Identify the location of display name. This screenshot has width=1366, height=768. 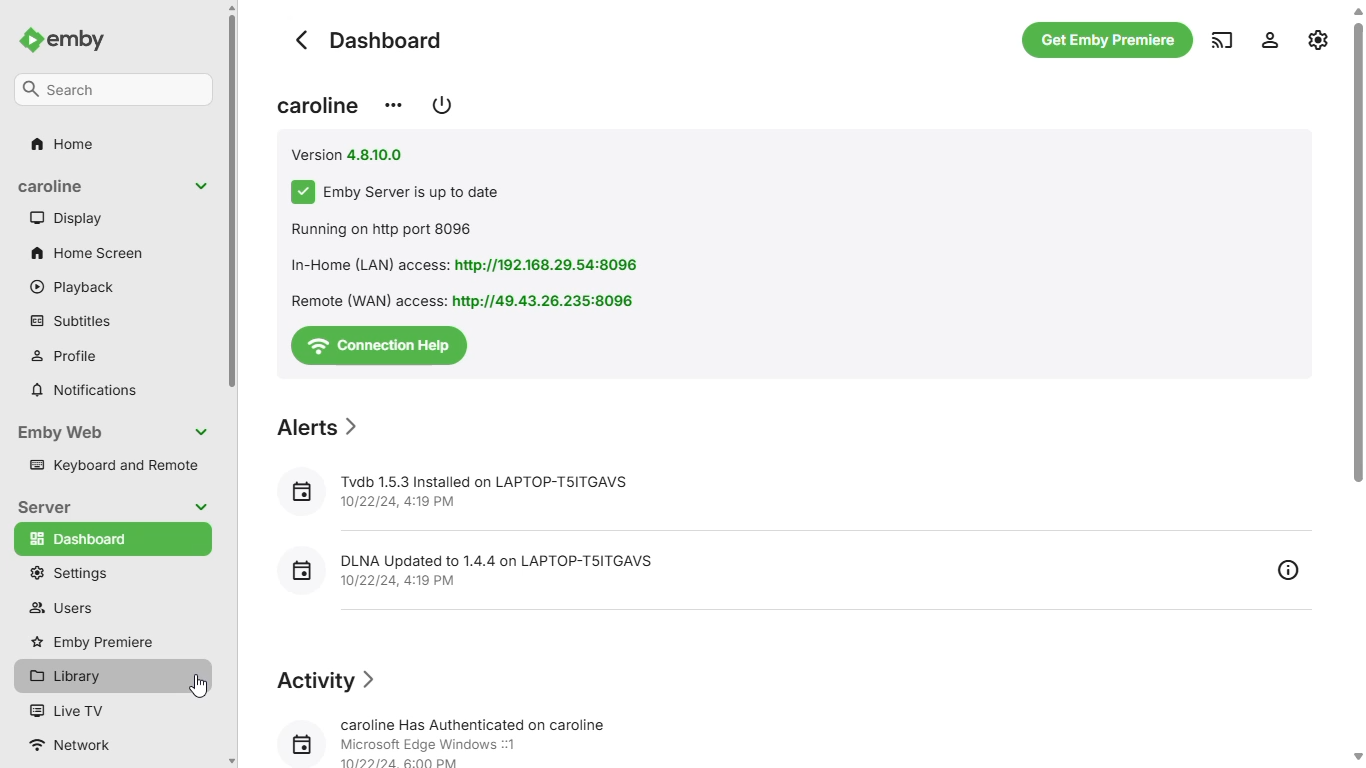
(318, 105).